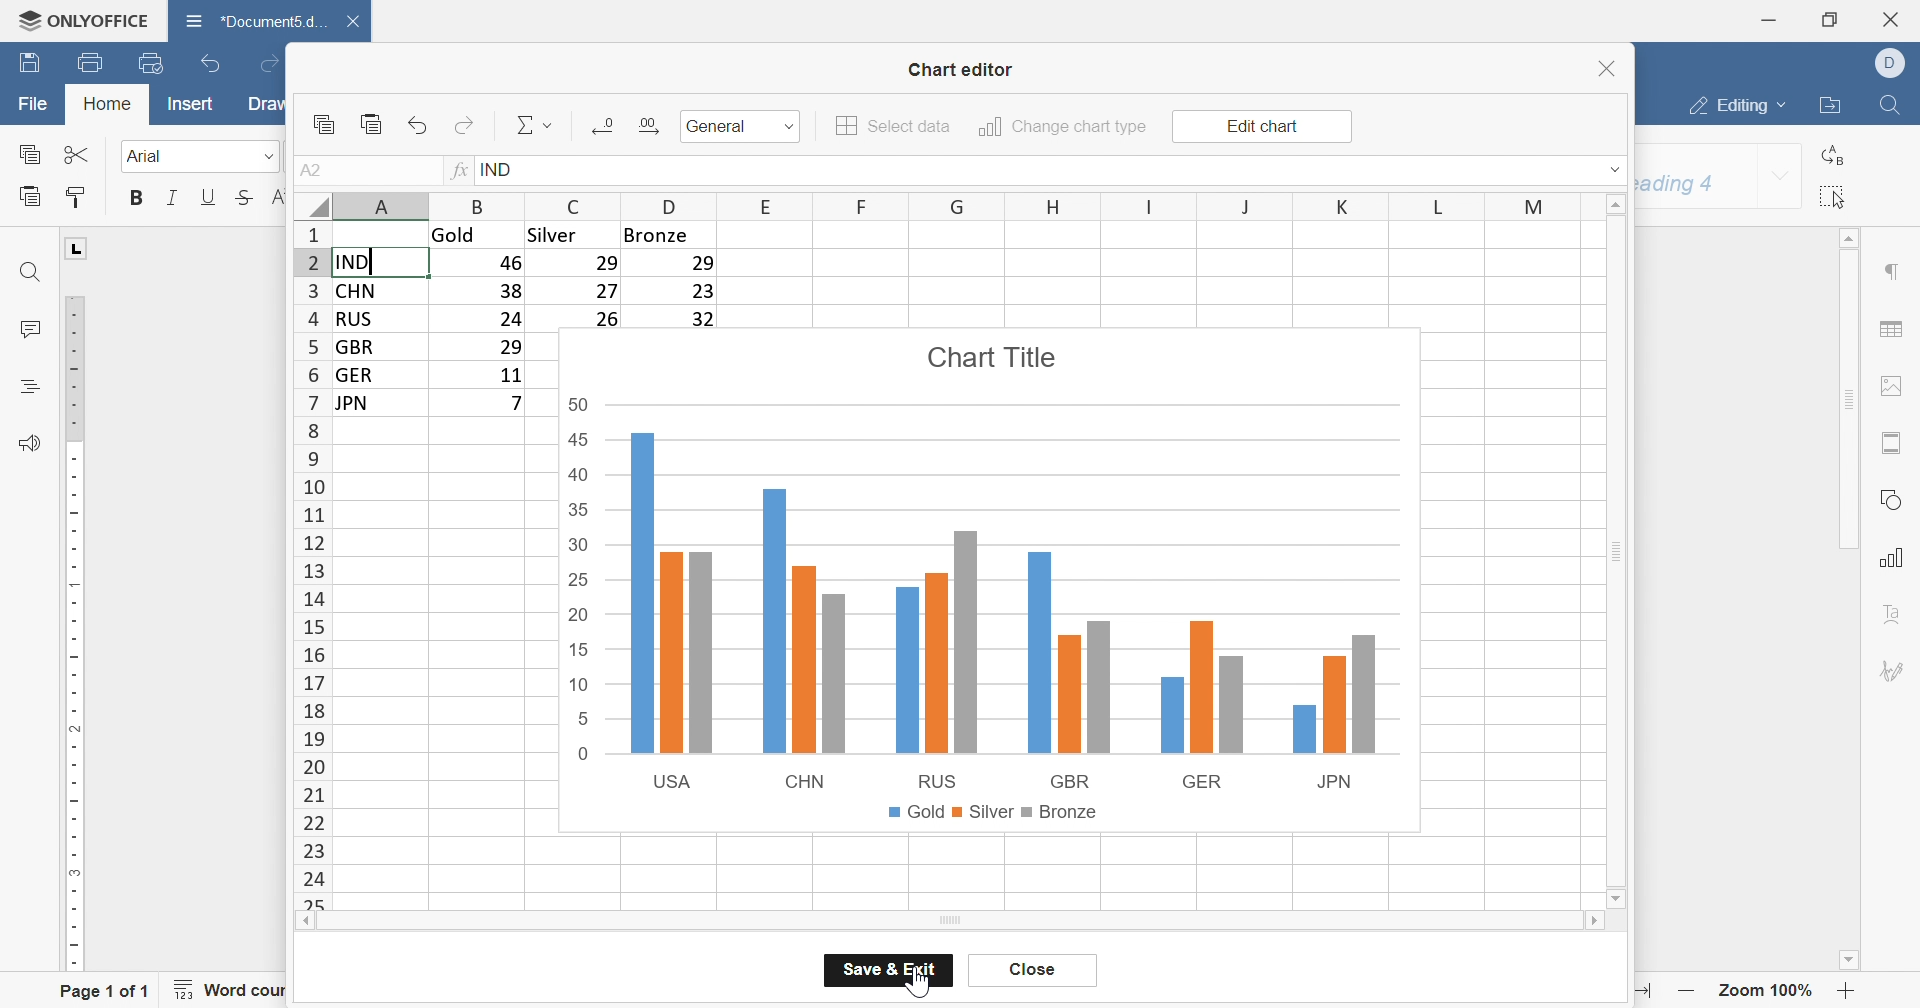 This screenshot has height=1008, width=1920. Describe the element at coordinates (71, 634) in the screenshot. I see `ruler` at that location.